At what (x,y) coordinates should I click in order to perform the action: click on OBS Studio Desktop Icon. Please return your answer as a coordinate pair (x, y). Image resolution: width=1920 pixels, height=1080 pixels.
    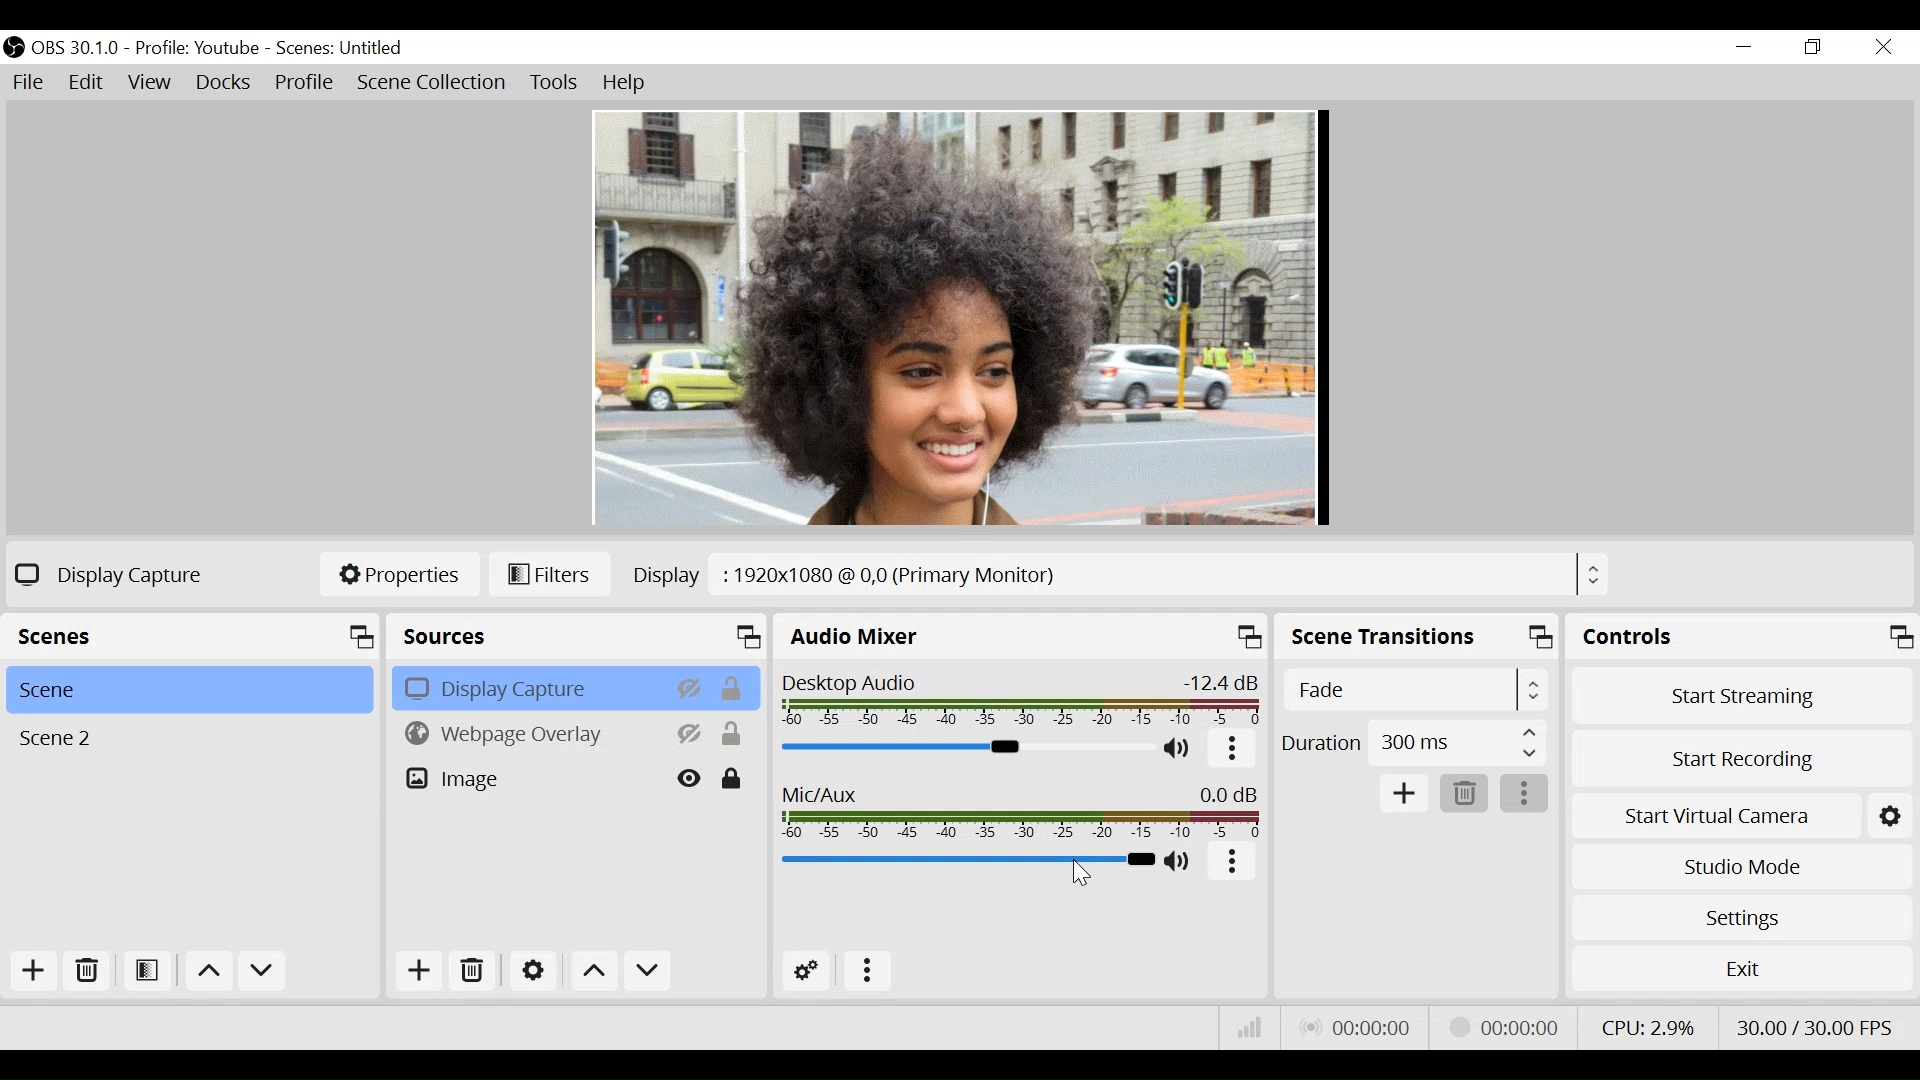
    Looking at the image, I should click on (13, 48).